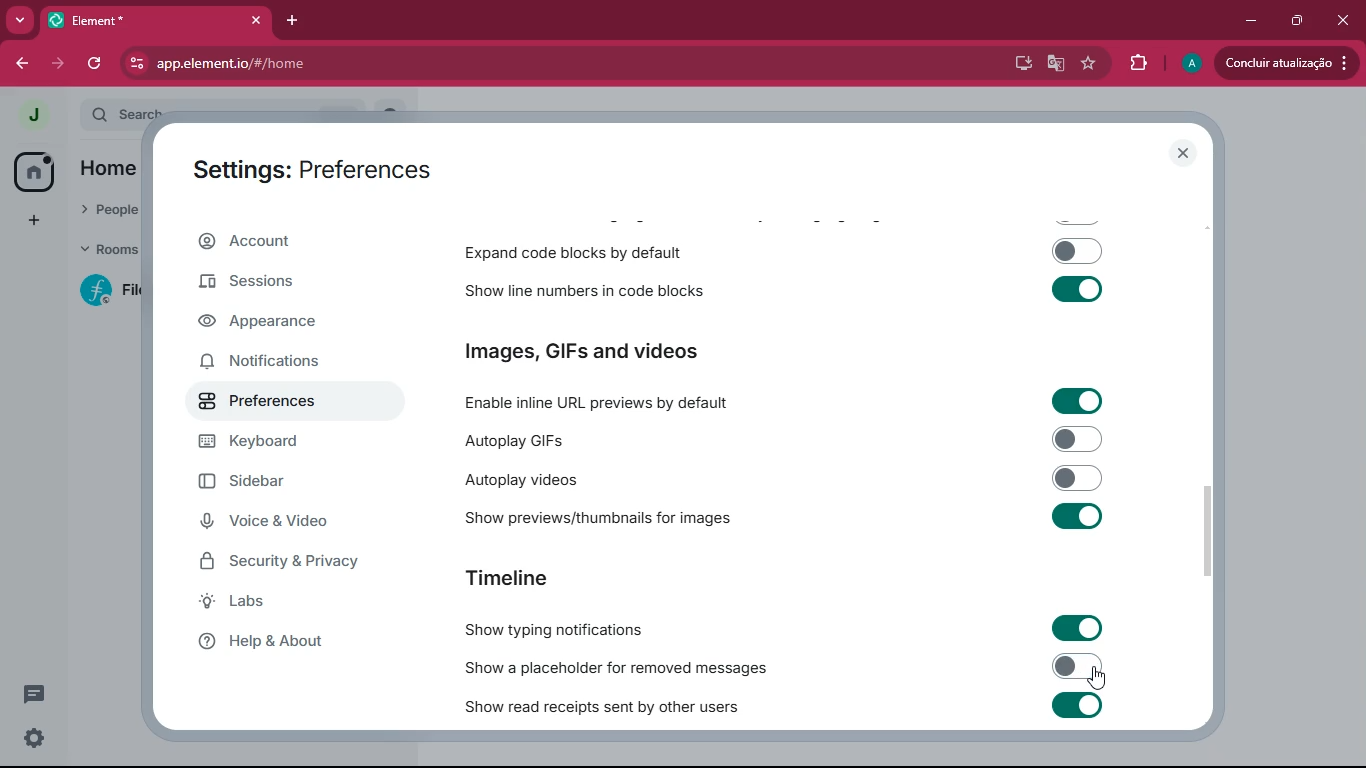 This screenshot has width=1366, height=768. What do you see at coordinates (630, 705) in the screenshot?
I see `show read receipts sent by other users` at bounding box center [630, 705].